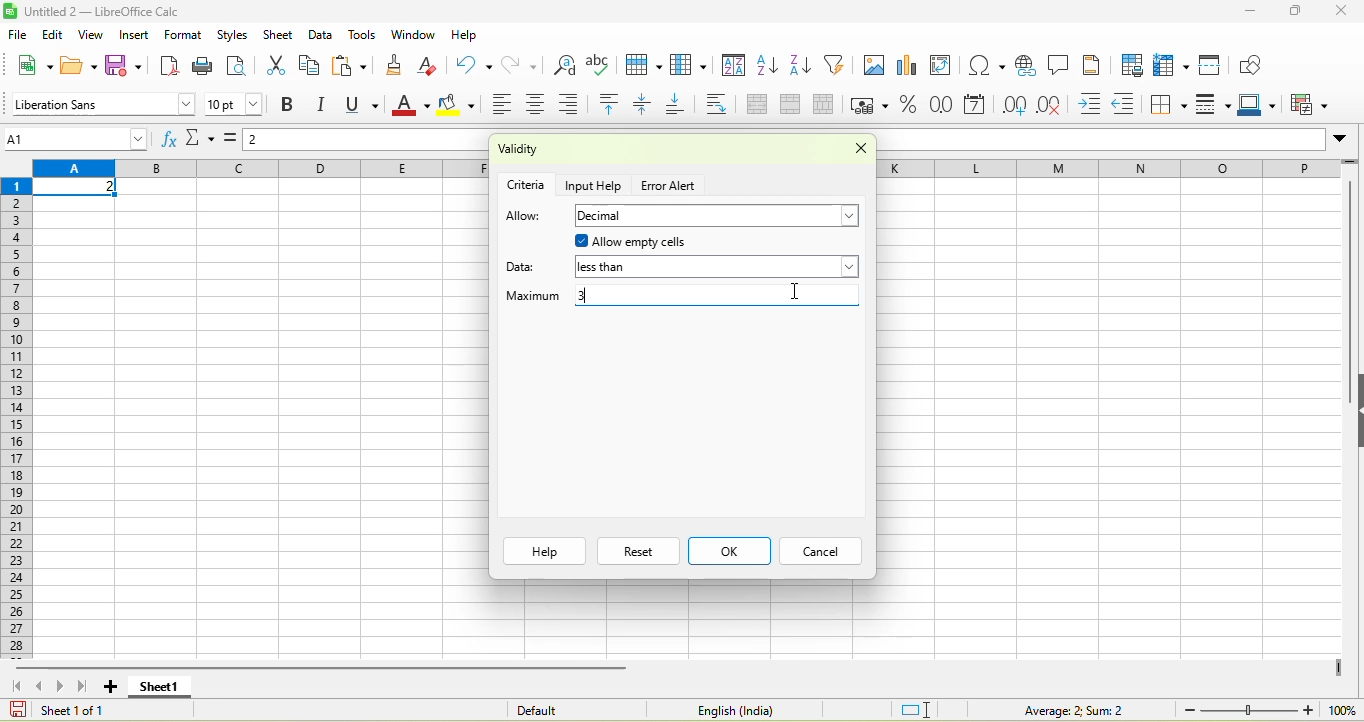  I want to click on special character, so click(983, 65).